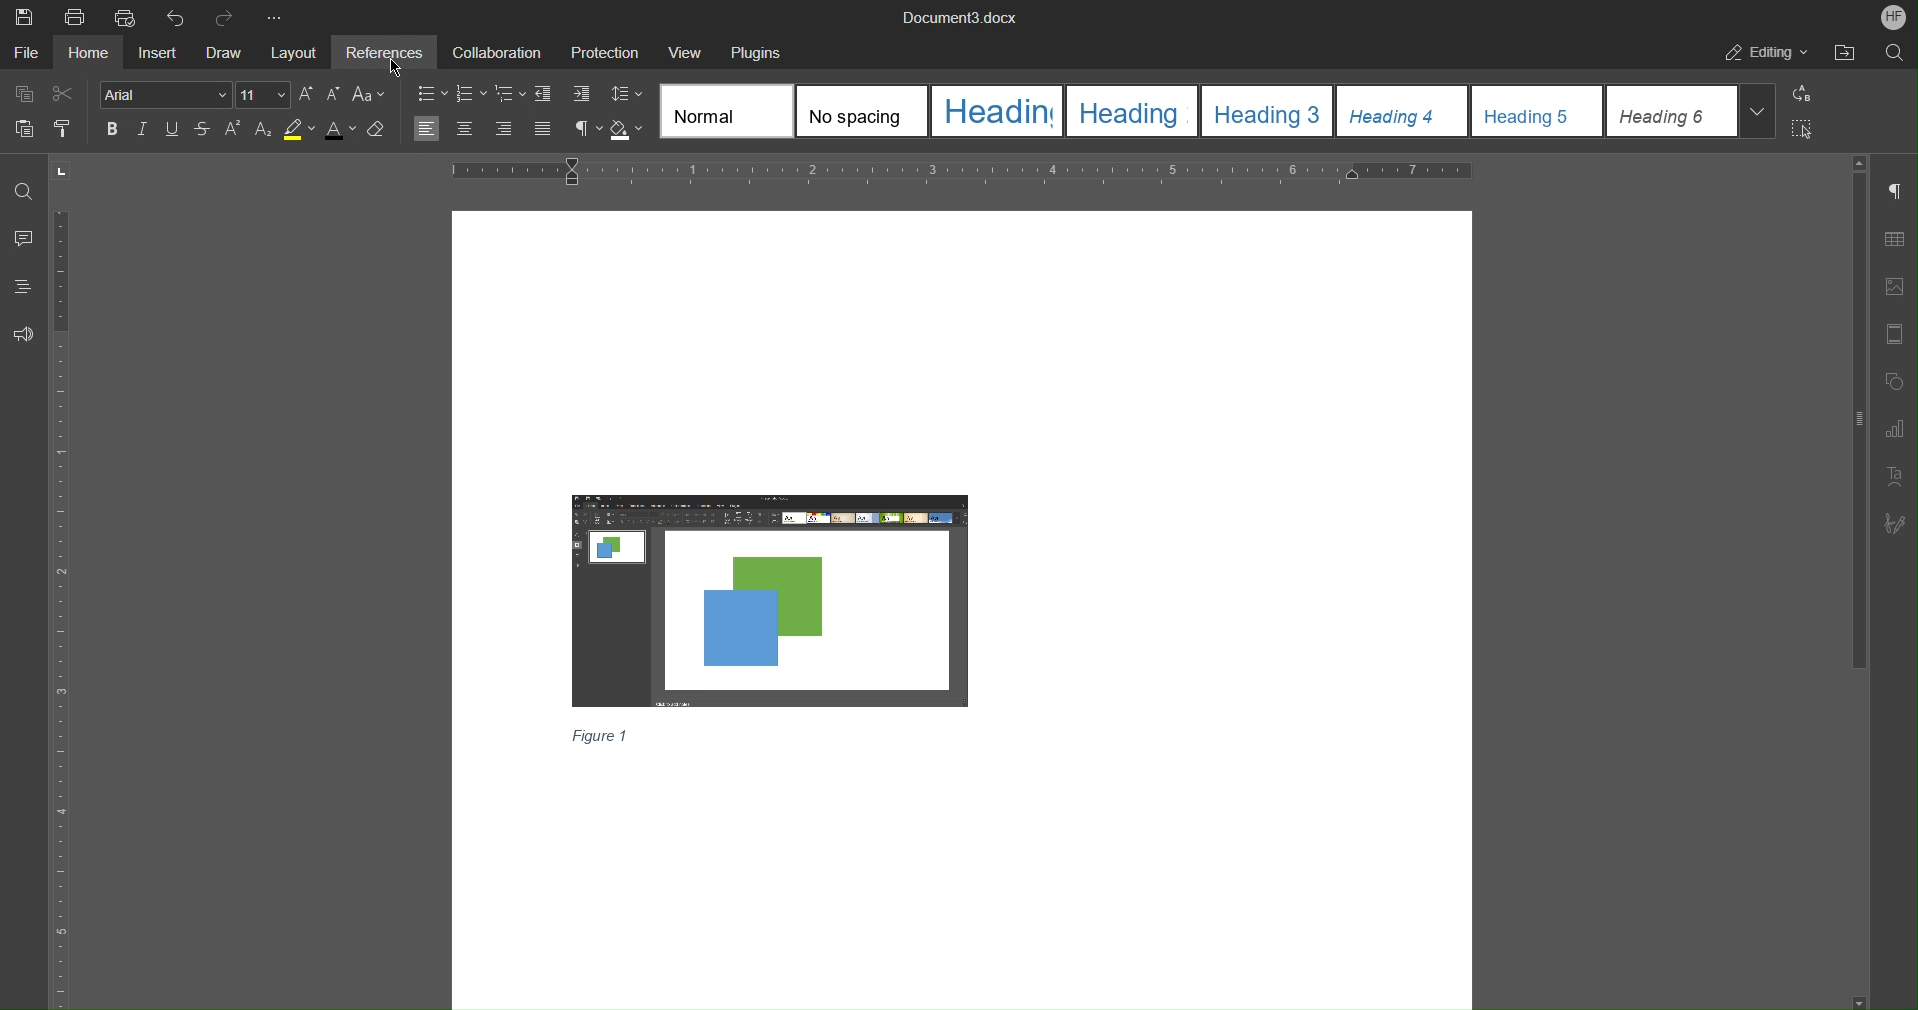  What do you see at coordinates (958, 17) in the screenshot?
I see `Document3.docx(Document Title)` at bounding box center [958, 17].